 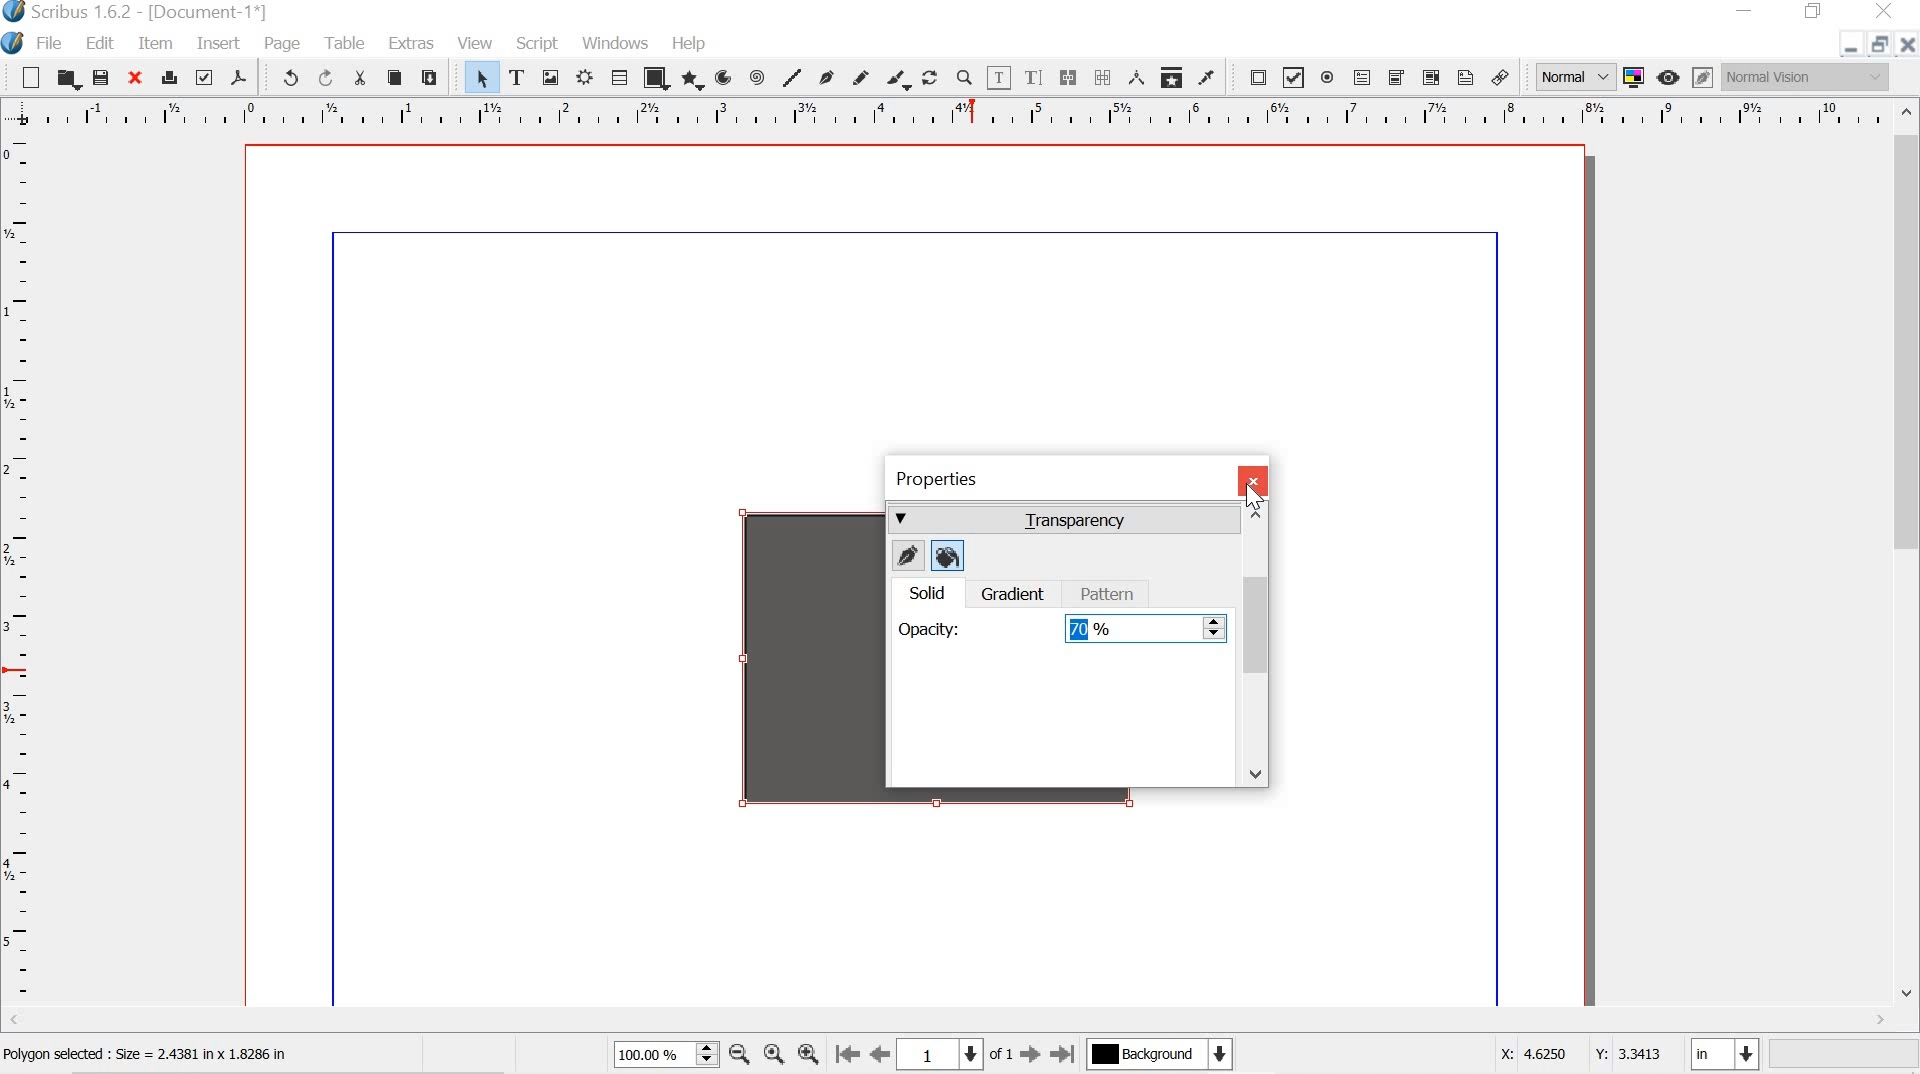 I want to click on close doc, so click(x=1908, y=43).